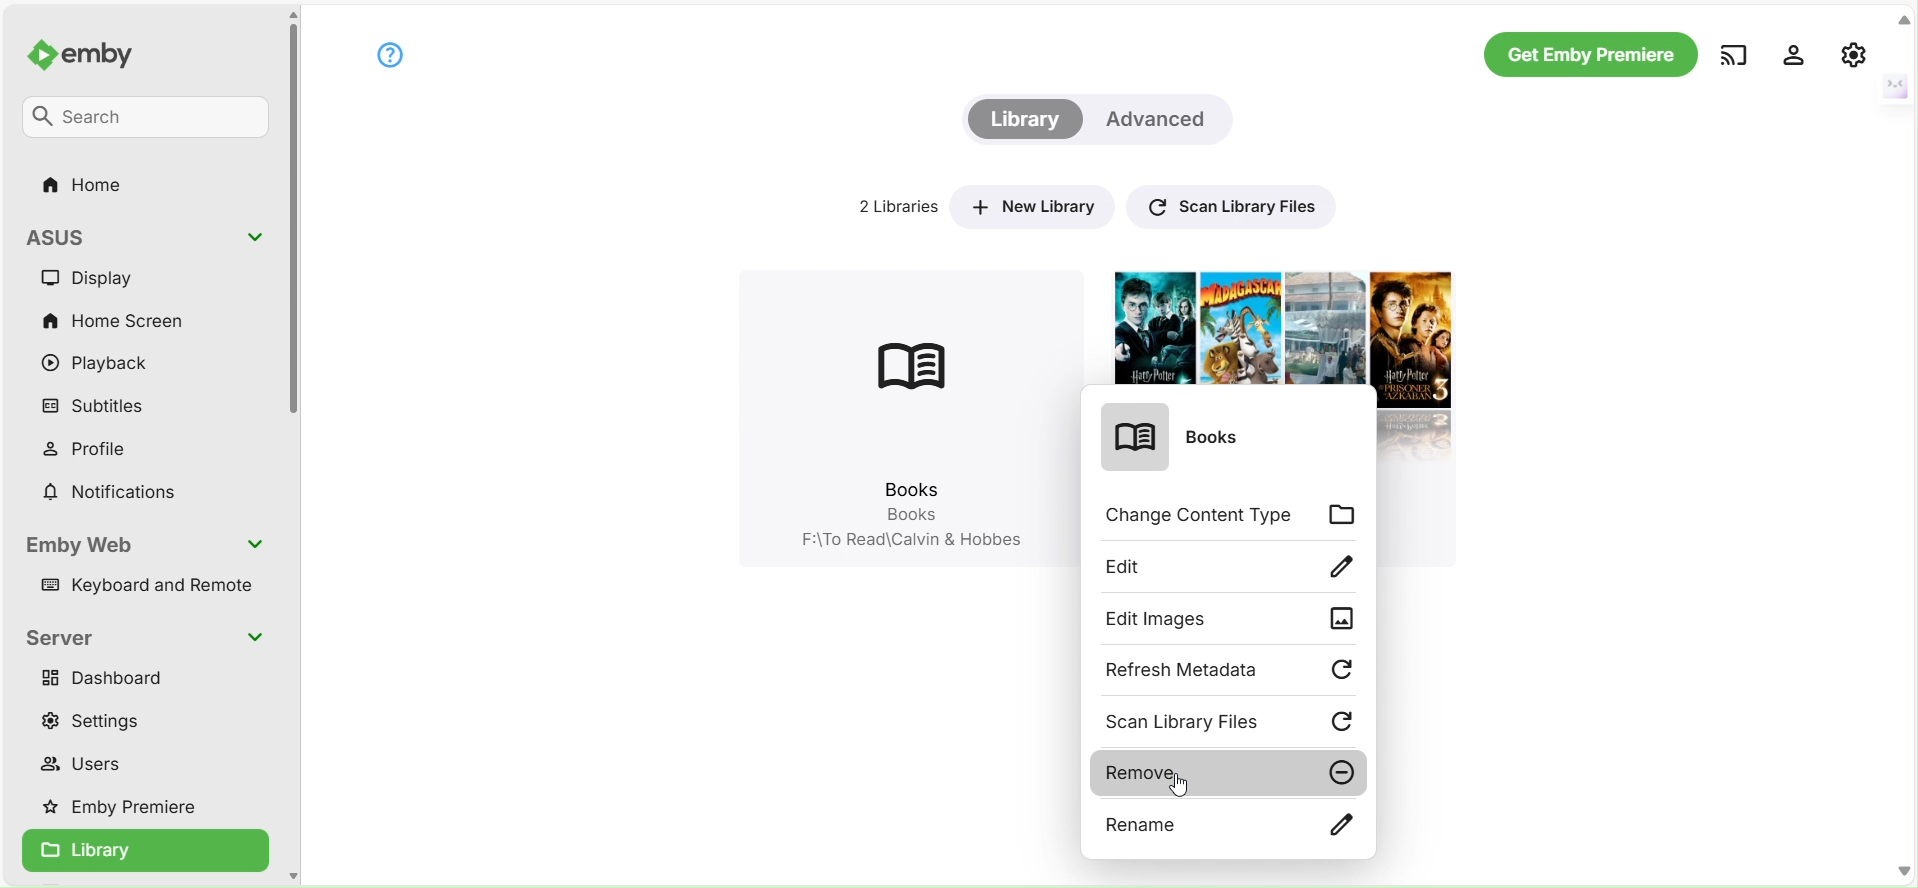 The height and width of the screenshot is (888, 1918). Describe the element at coordinates (1031, 205) in the screenshot. I see `Add New Libray` at that location.